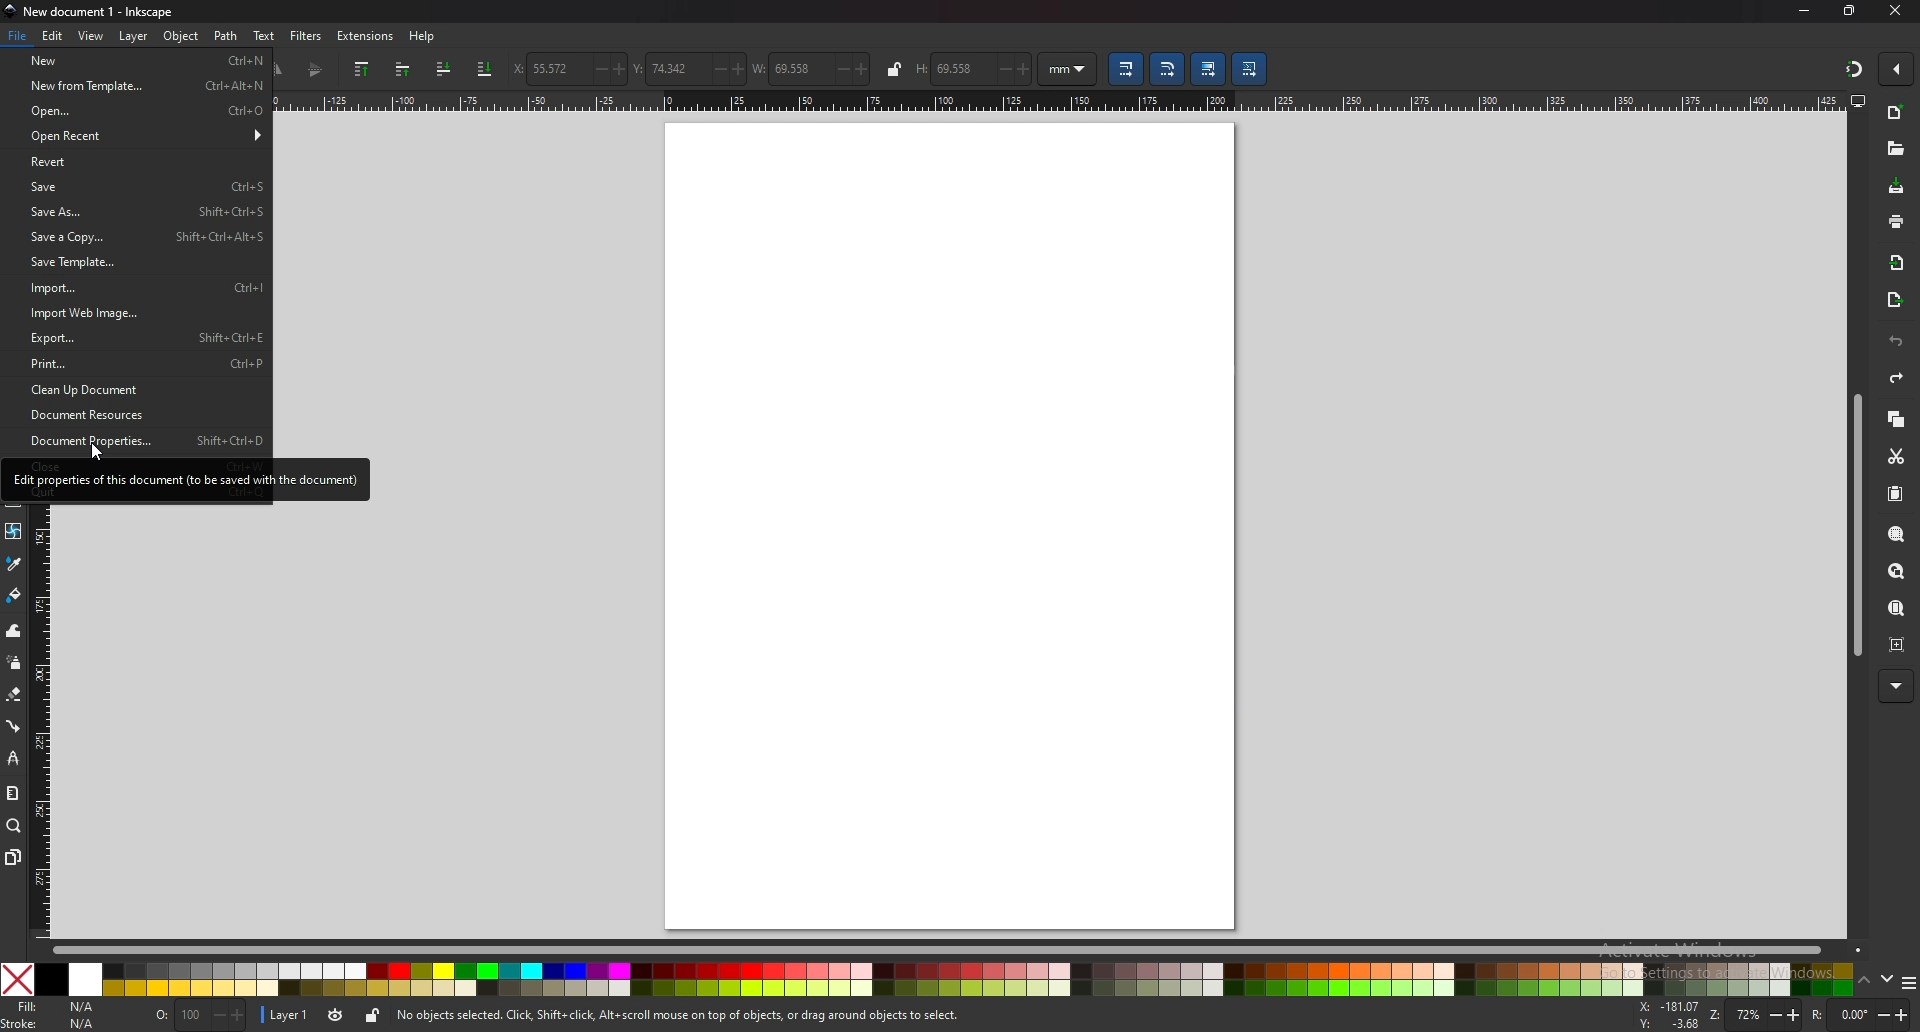 The image size is (1920, 1032). Describe the element at coordinates (40, 721) in the screenshot. I see `vertical ruler` at that location.